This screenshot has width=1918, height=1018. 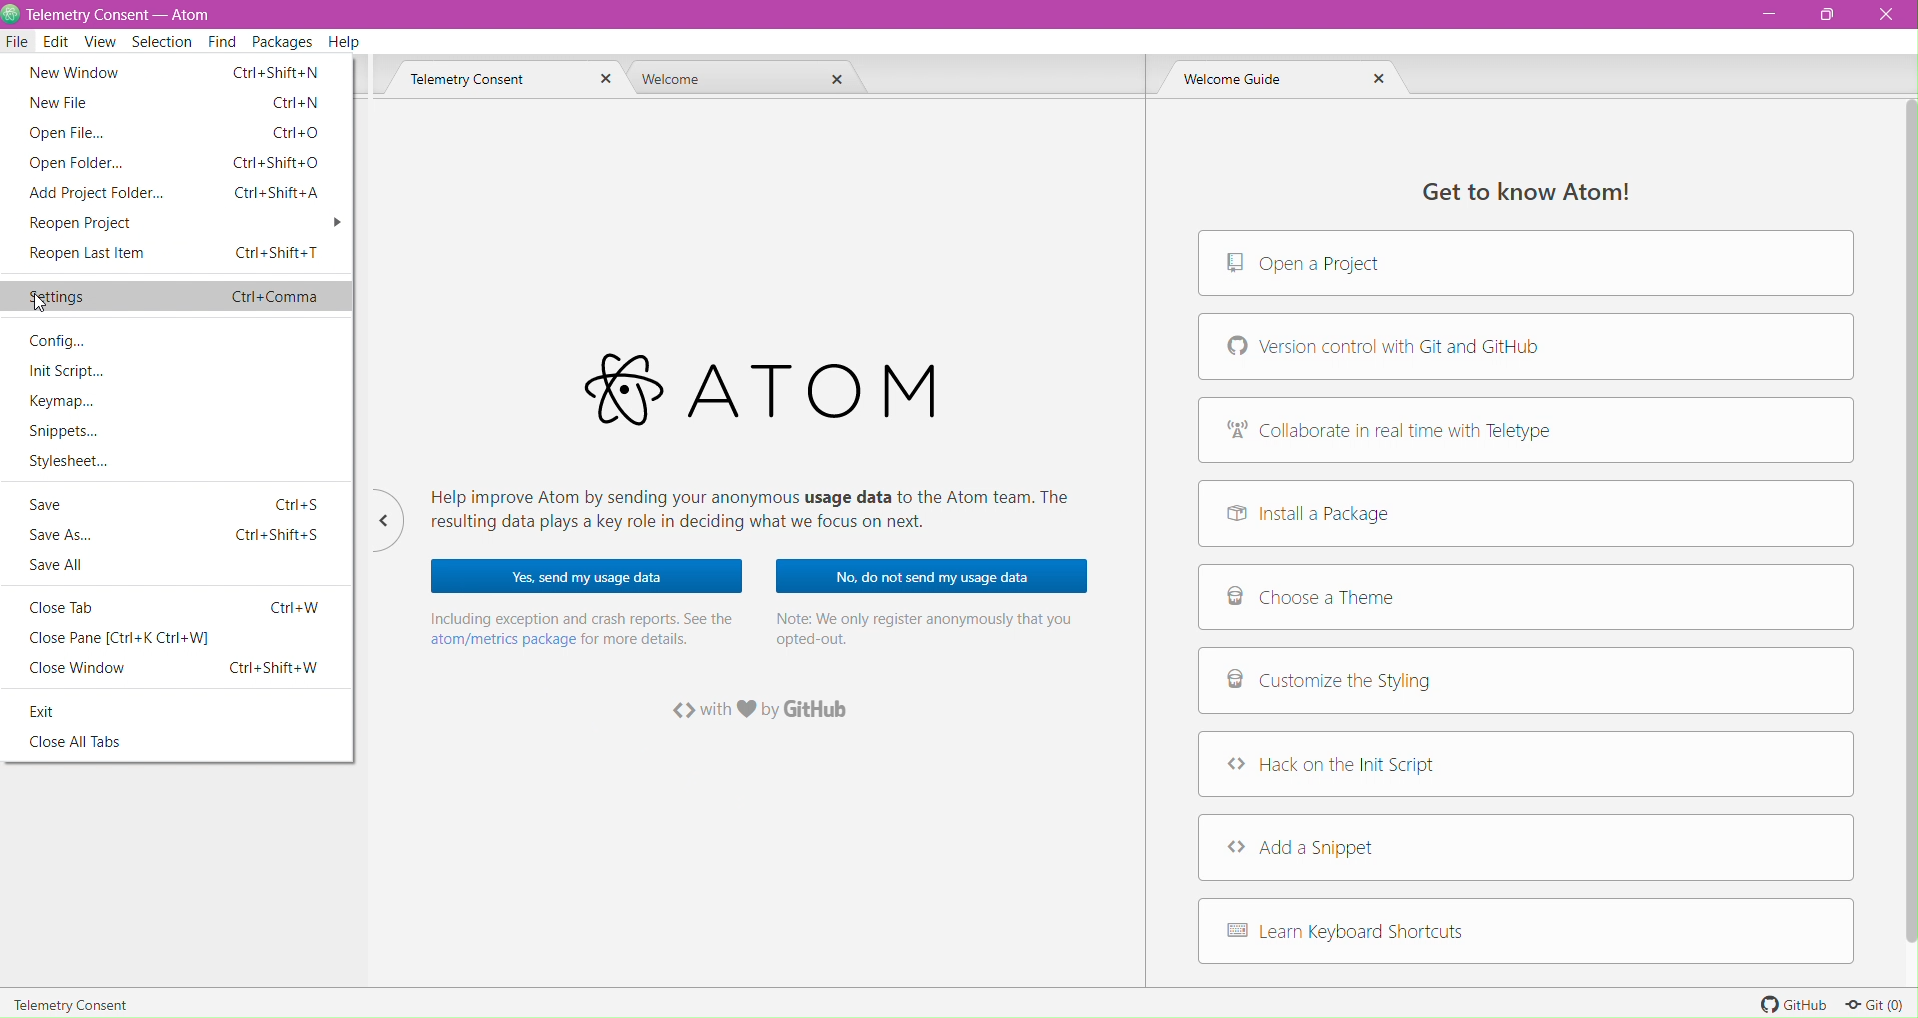 What do you see at coordinates (1527, 429) in the screenshot?
I see `Collaborate in real time with Teletype` at bounding box center [1527, 429].